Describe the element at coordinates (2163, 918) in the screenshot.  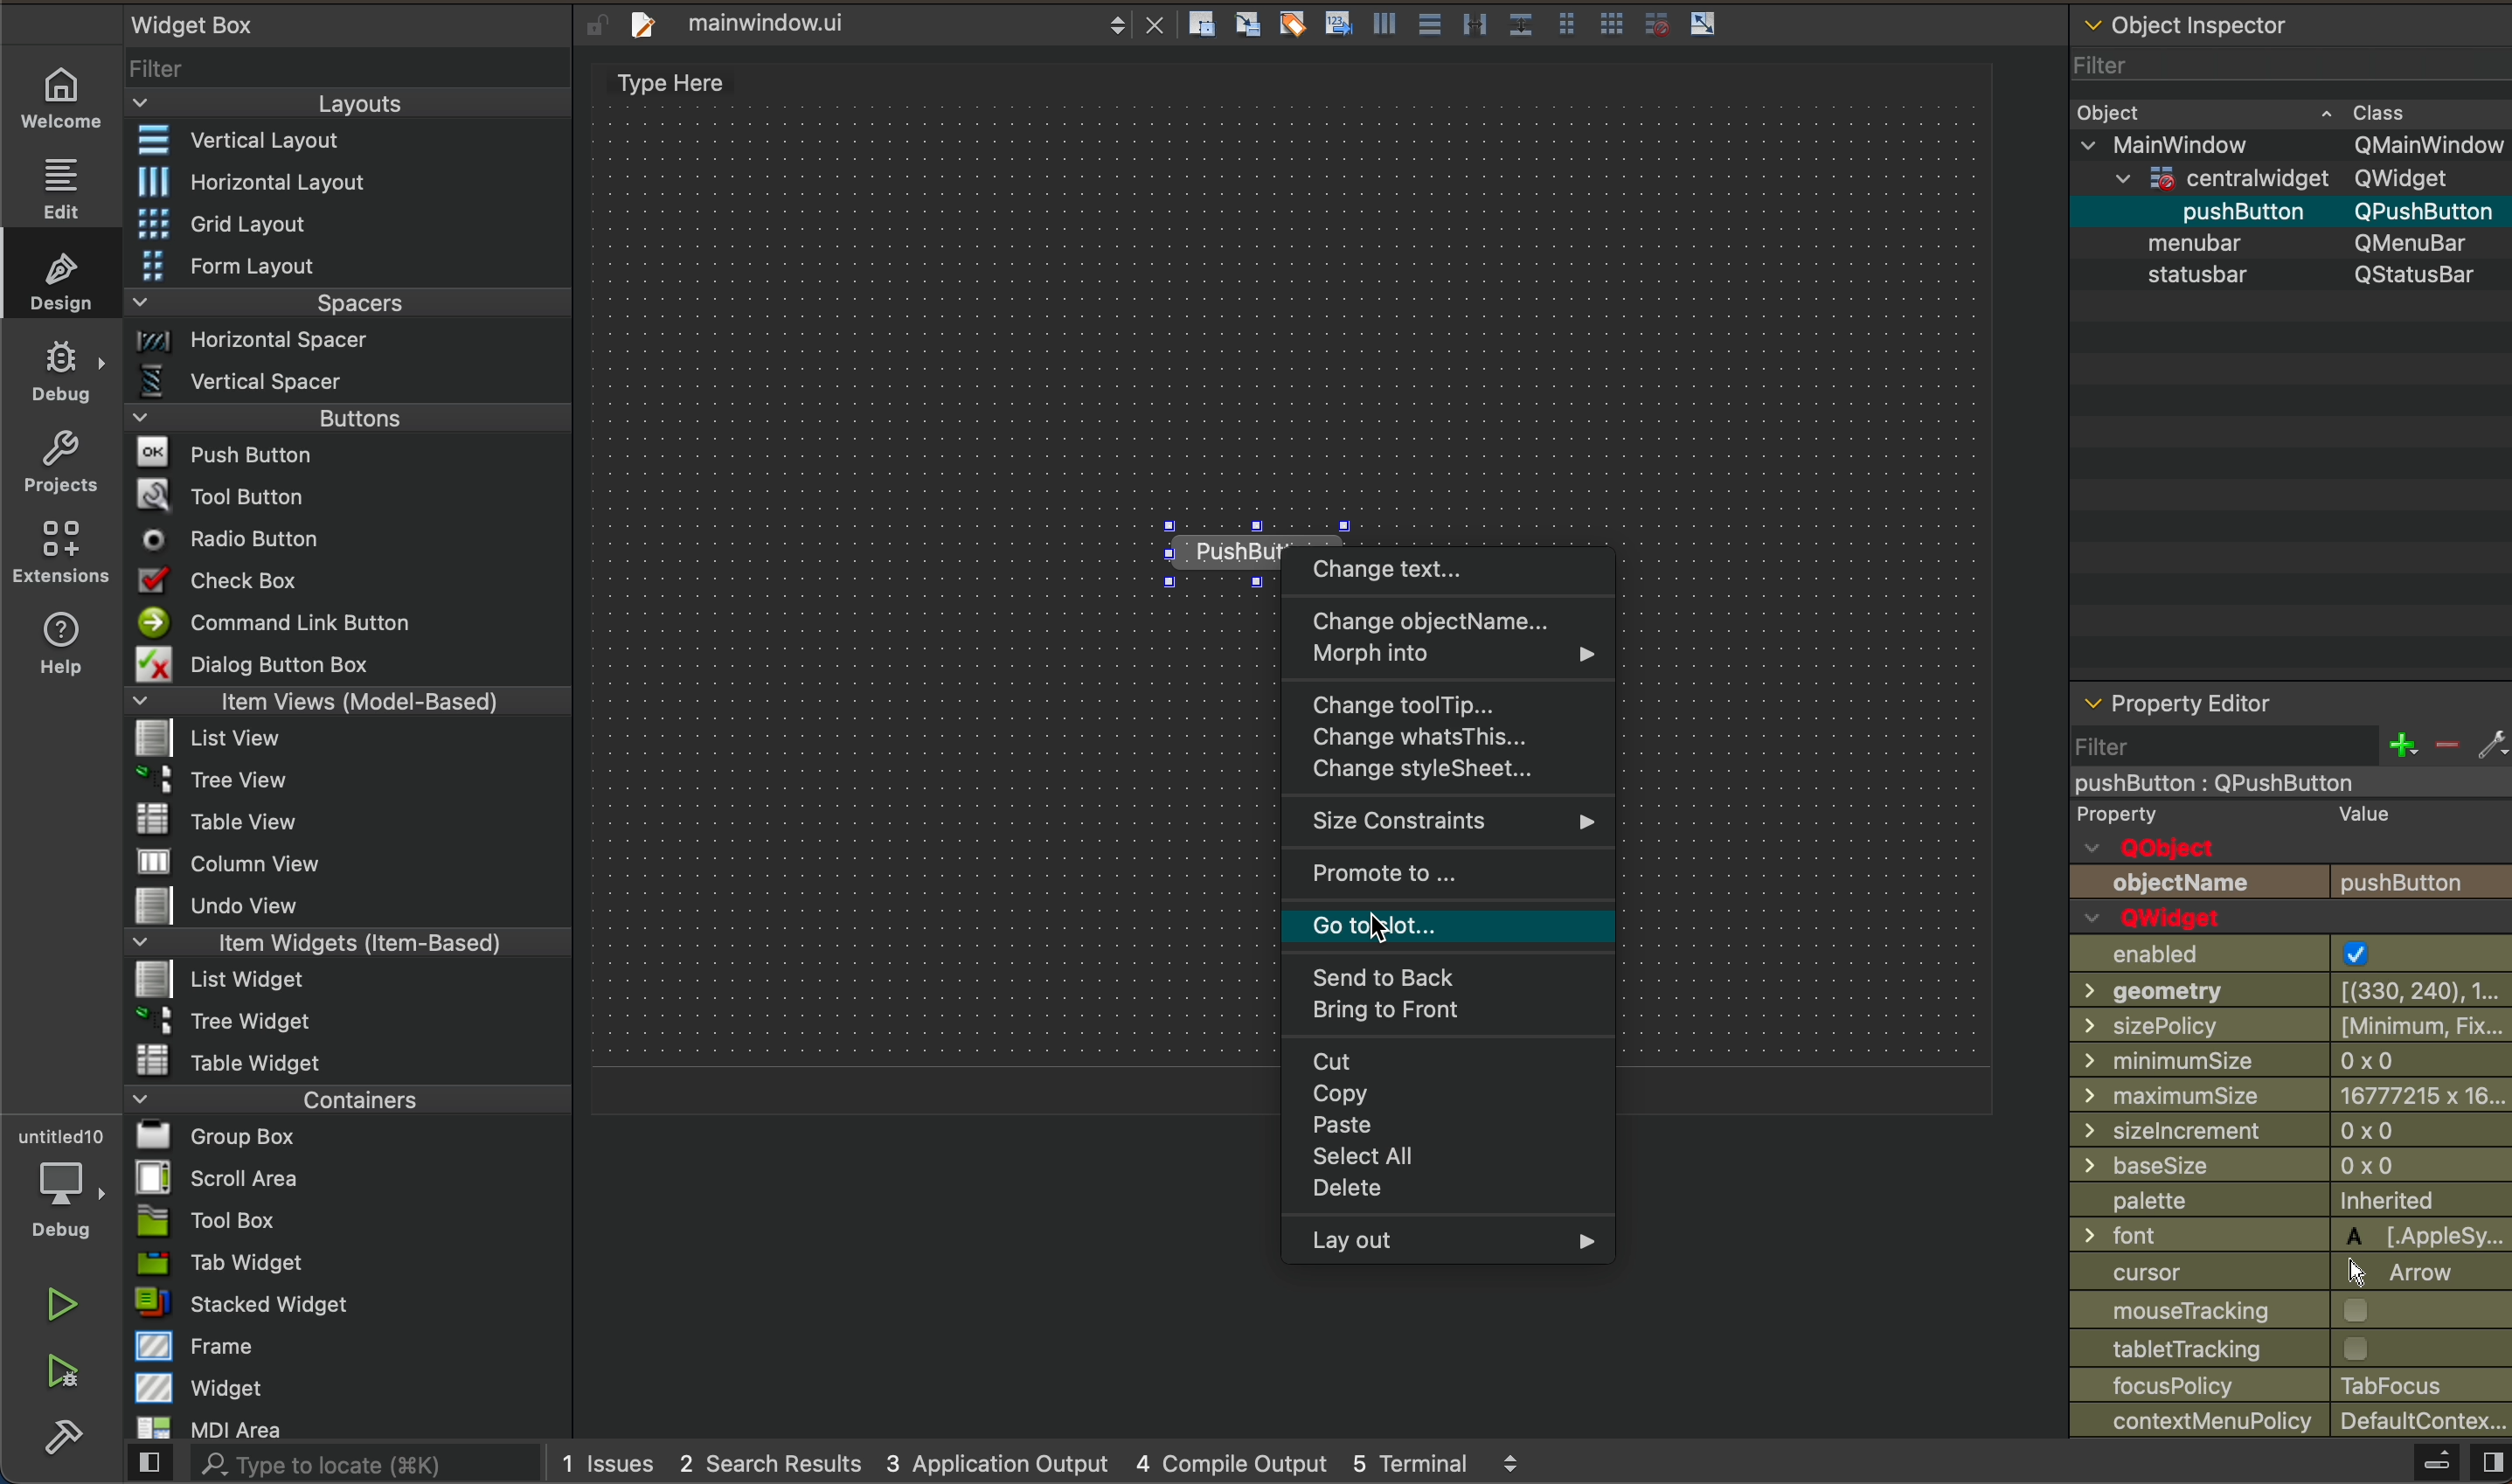
I see `Qwidget` at that location.